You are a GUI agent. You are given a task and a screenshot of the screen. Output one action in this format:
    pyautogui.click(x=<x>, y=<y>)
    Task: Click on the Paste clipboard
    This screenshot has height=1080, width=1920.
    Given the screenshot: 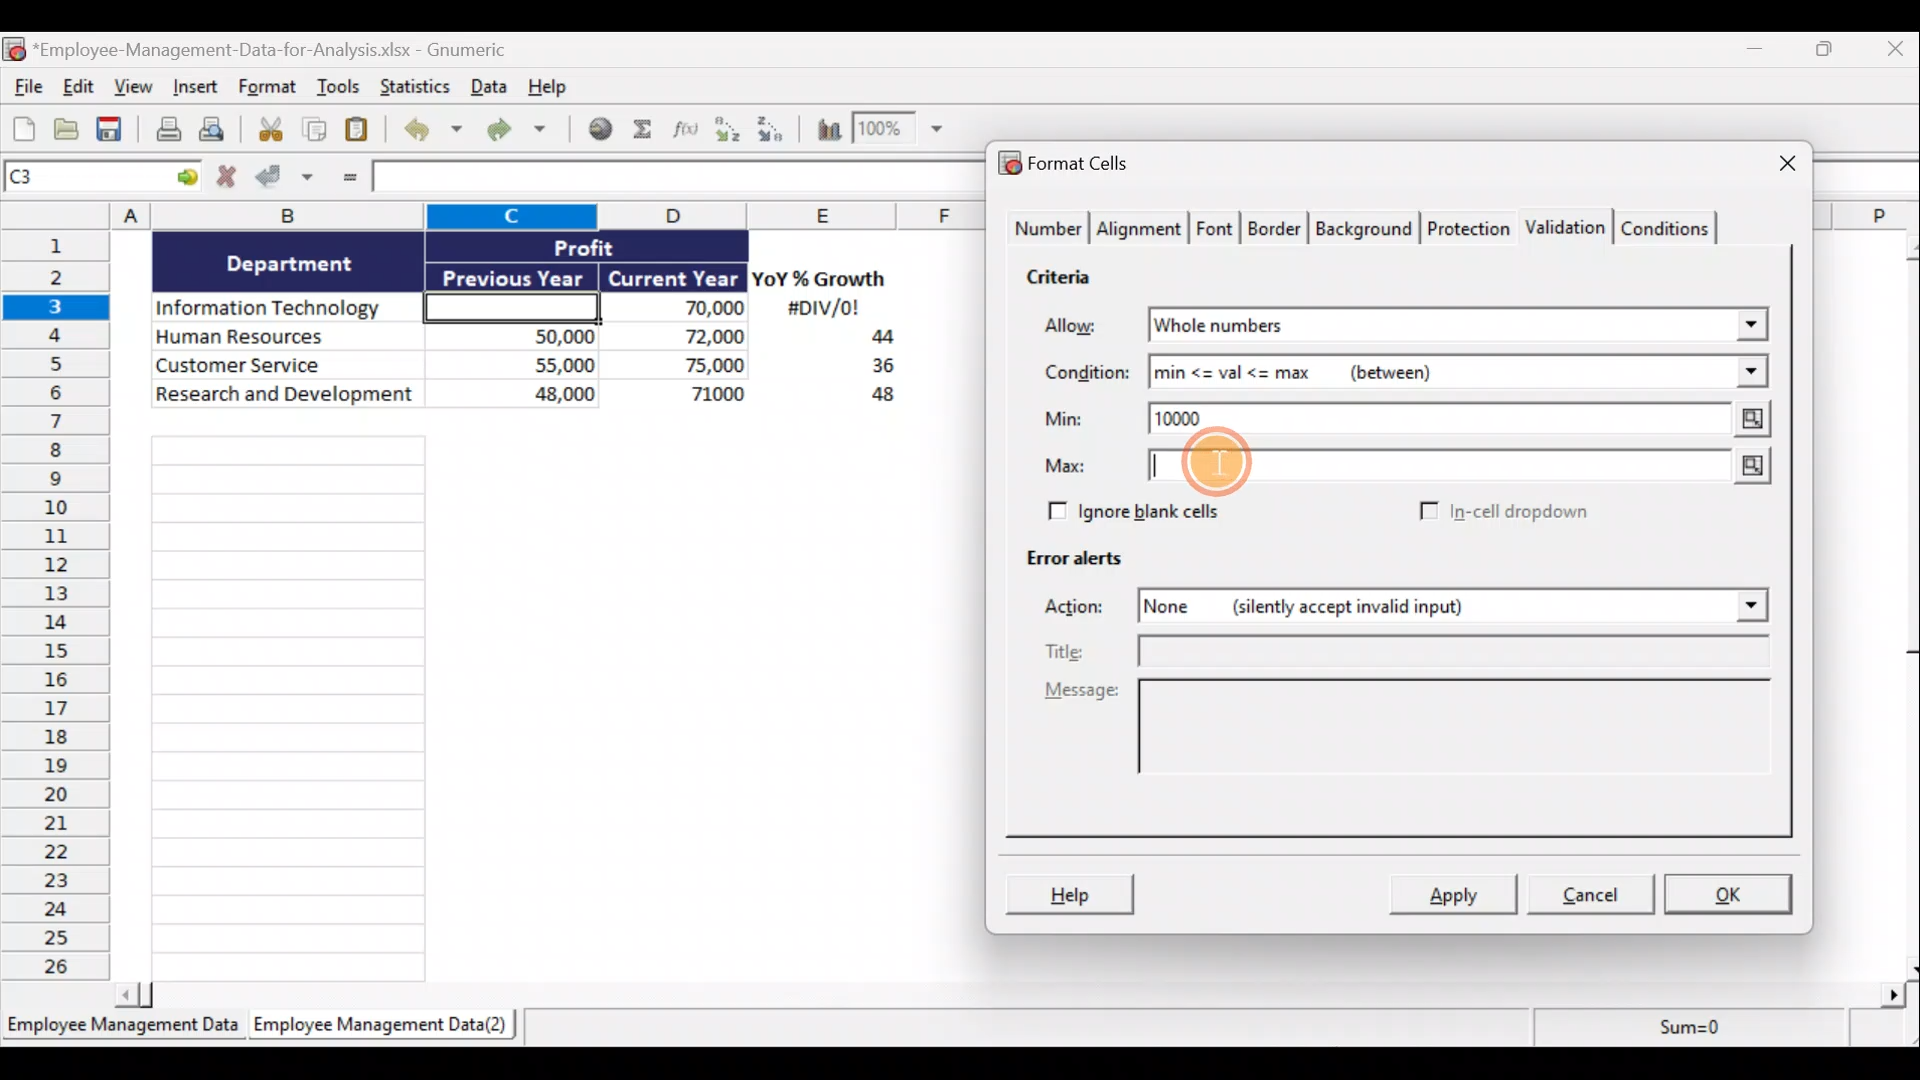 What is the action you would take?
    pyautogui.click(x=363, y=130)
    